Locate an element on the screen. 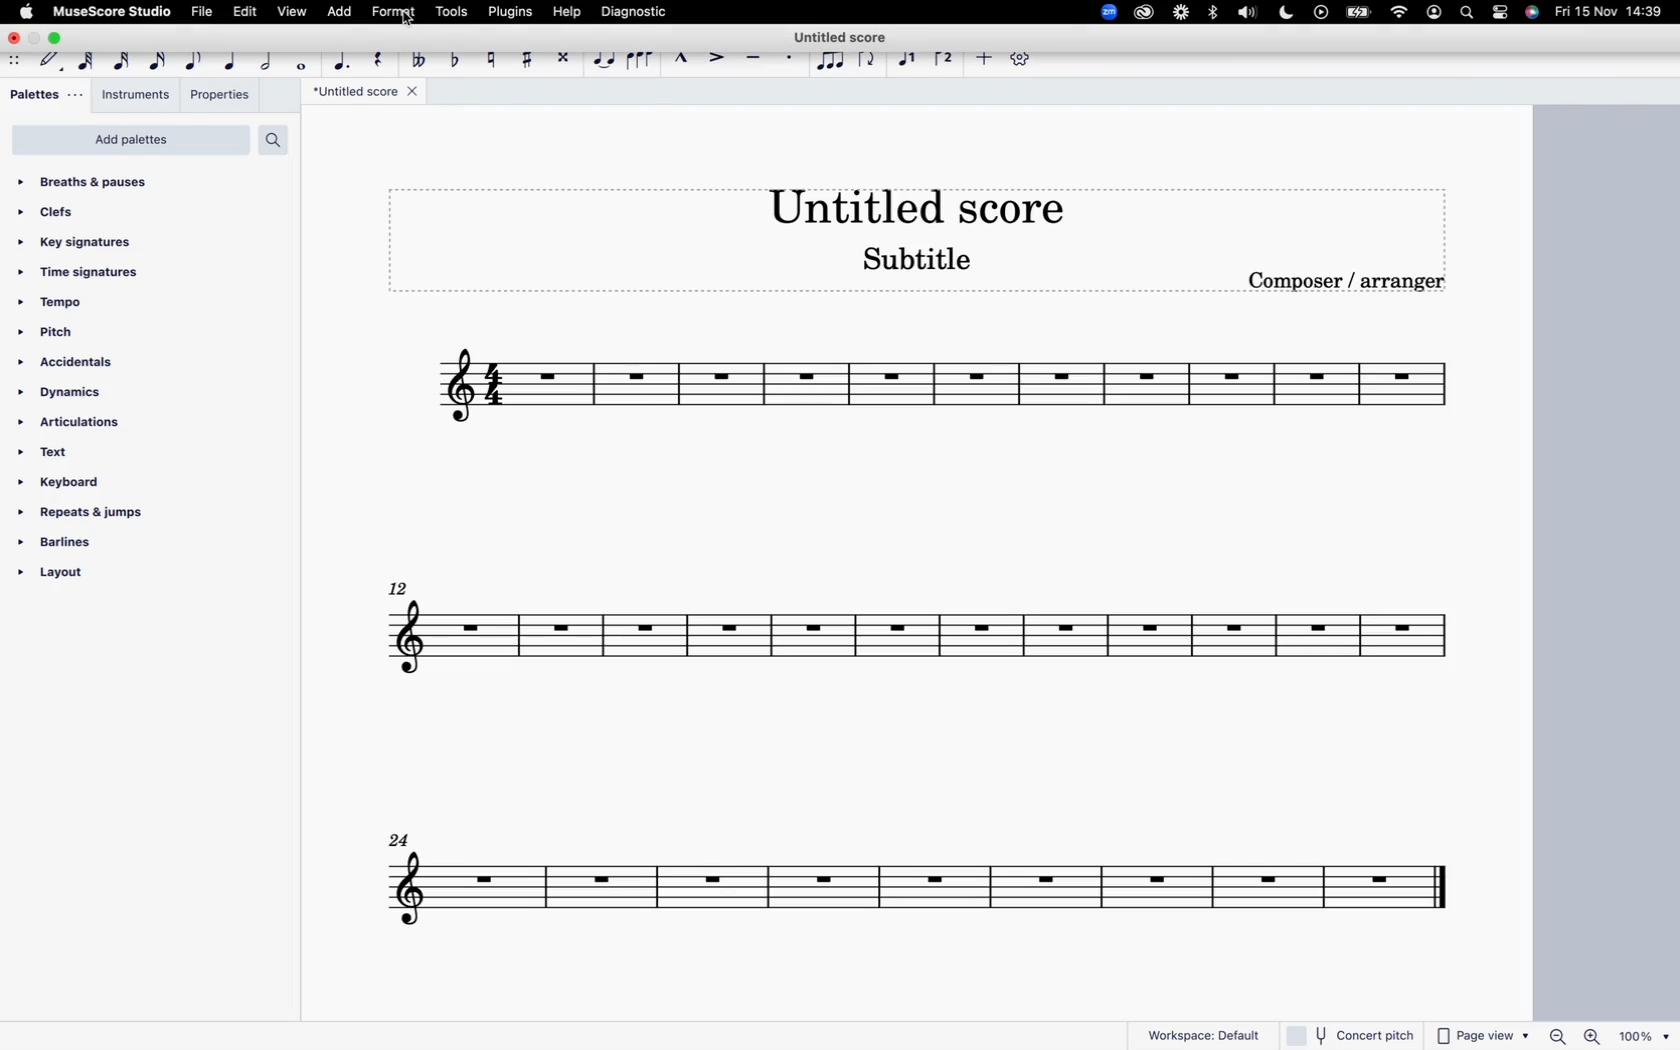 This screenshot has height=1050, width=1680. volume is located at coordinates (1246, 13).